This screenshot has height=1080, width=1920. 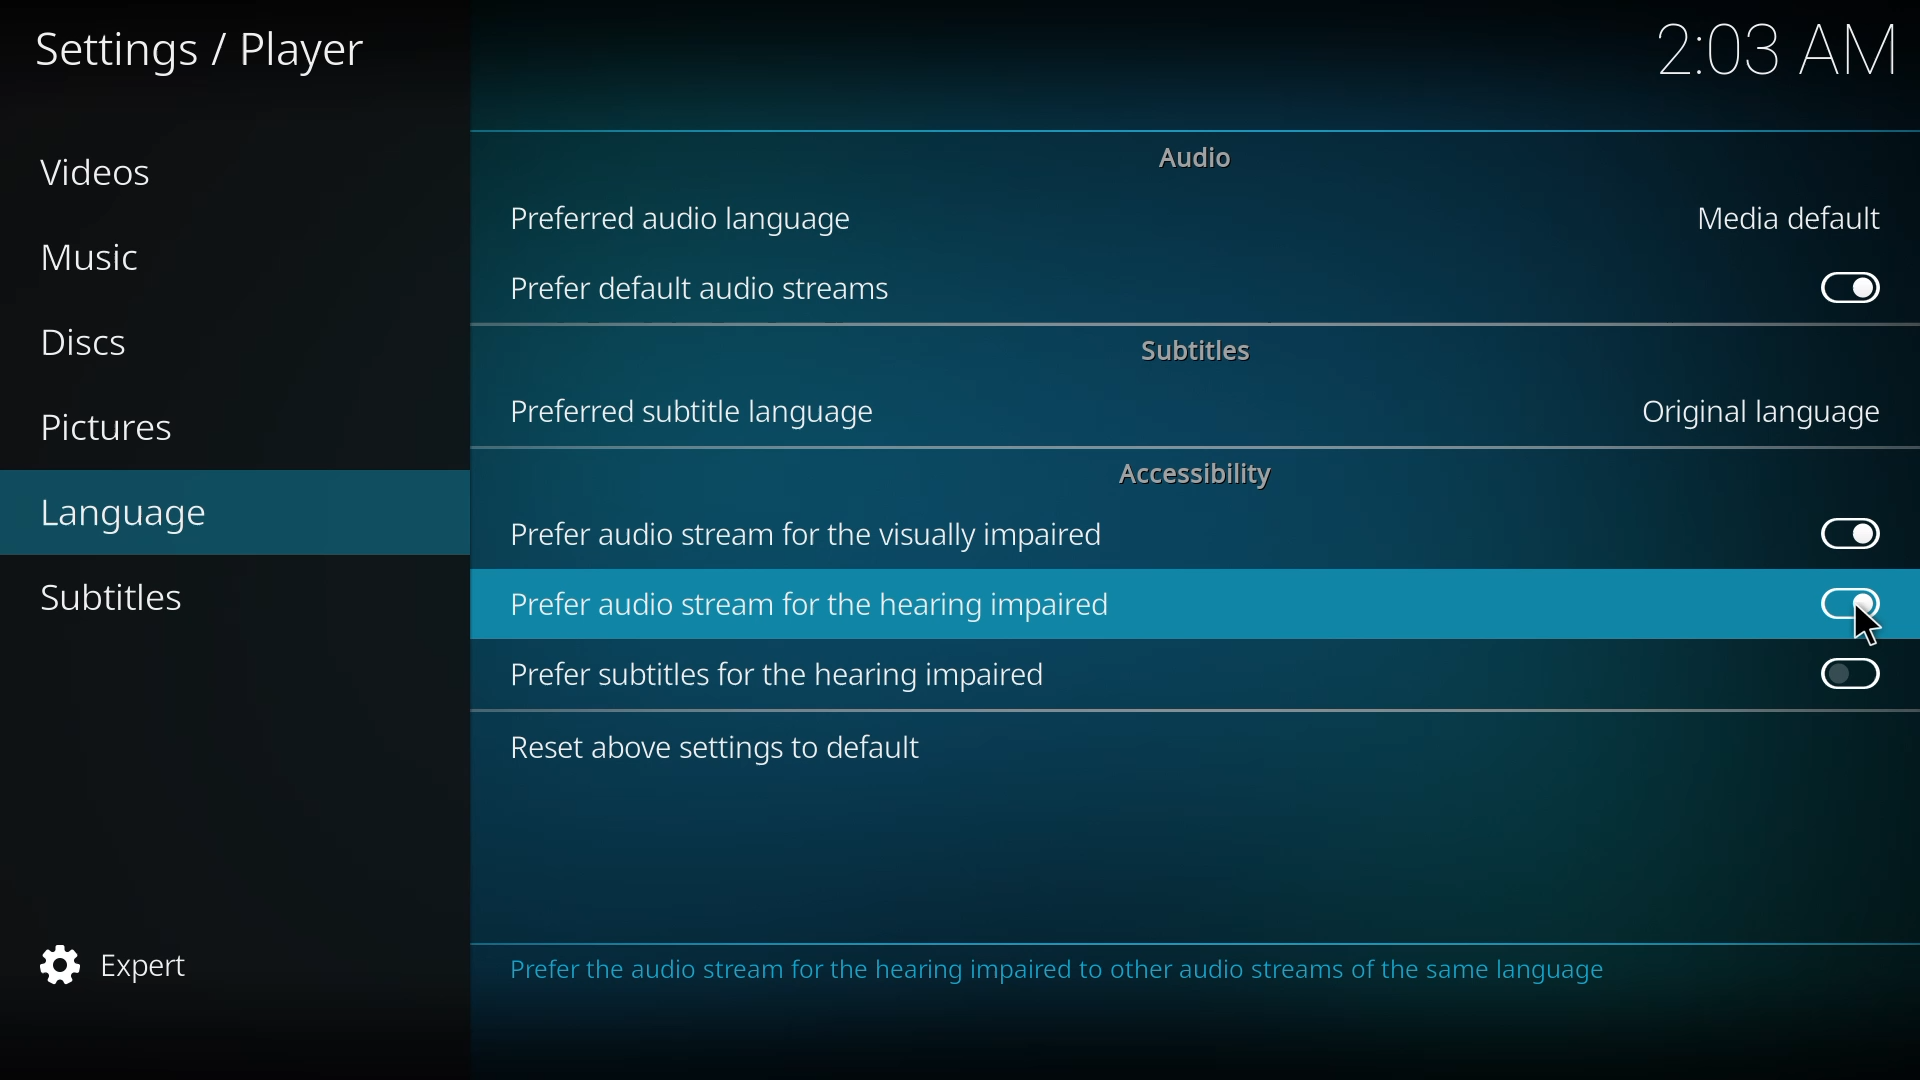 What do you see at coordinates (1202, 476) in the screenshot?
I see `accessibility` at bounding box center [1202, 476].